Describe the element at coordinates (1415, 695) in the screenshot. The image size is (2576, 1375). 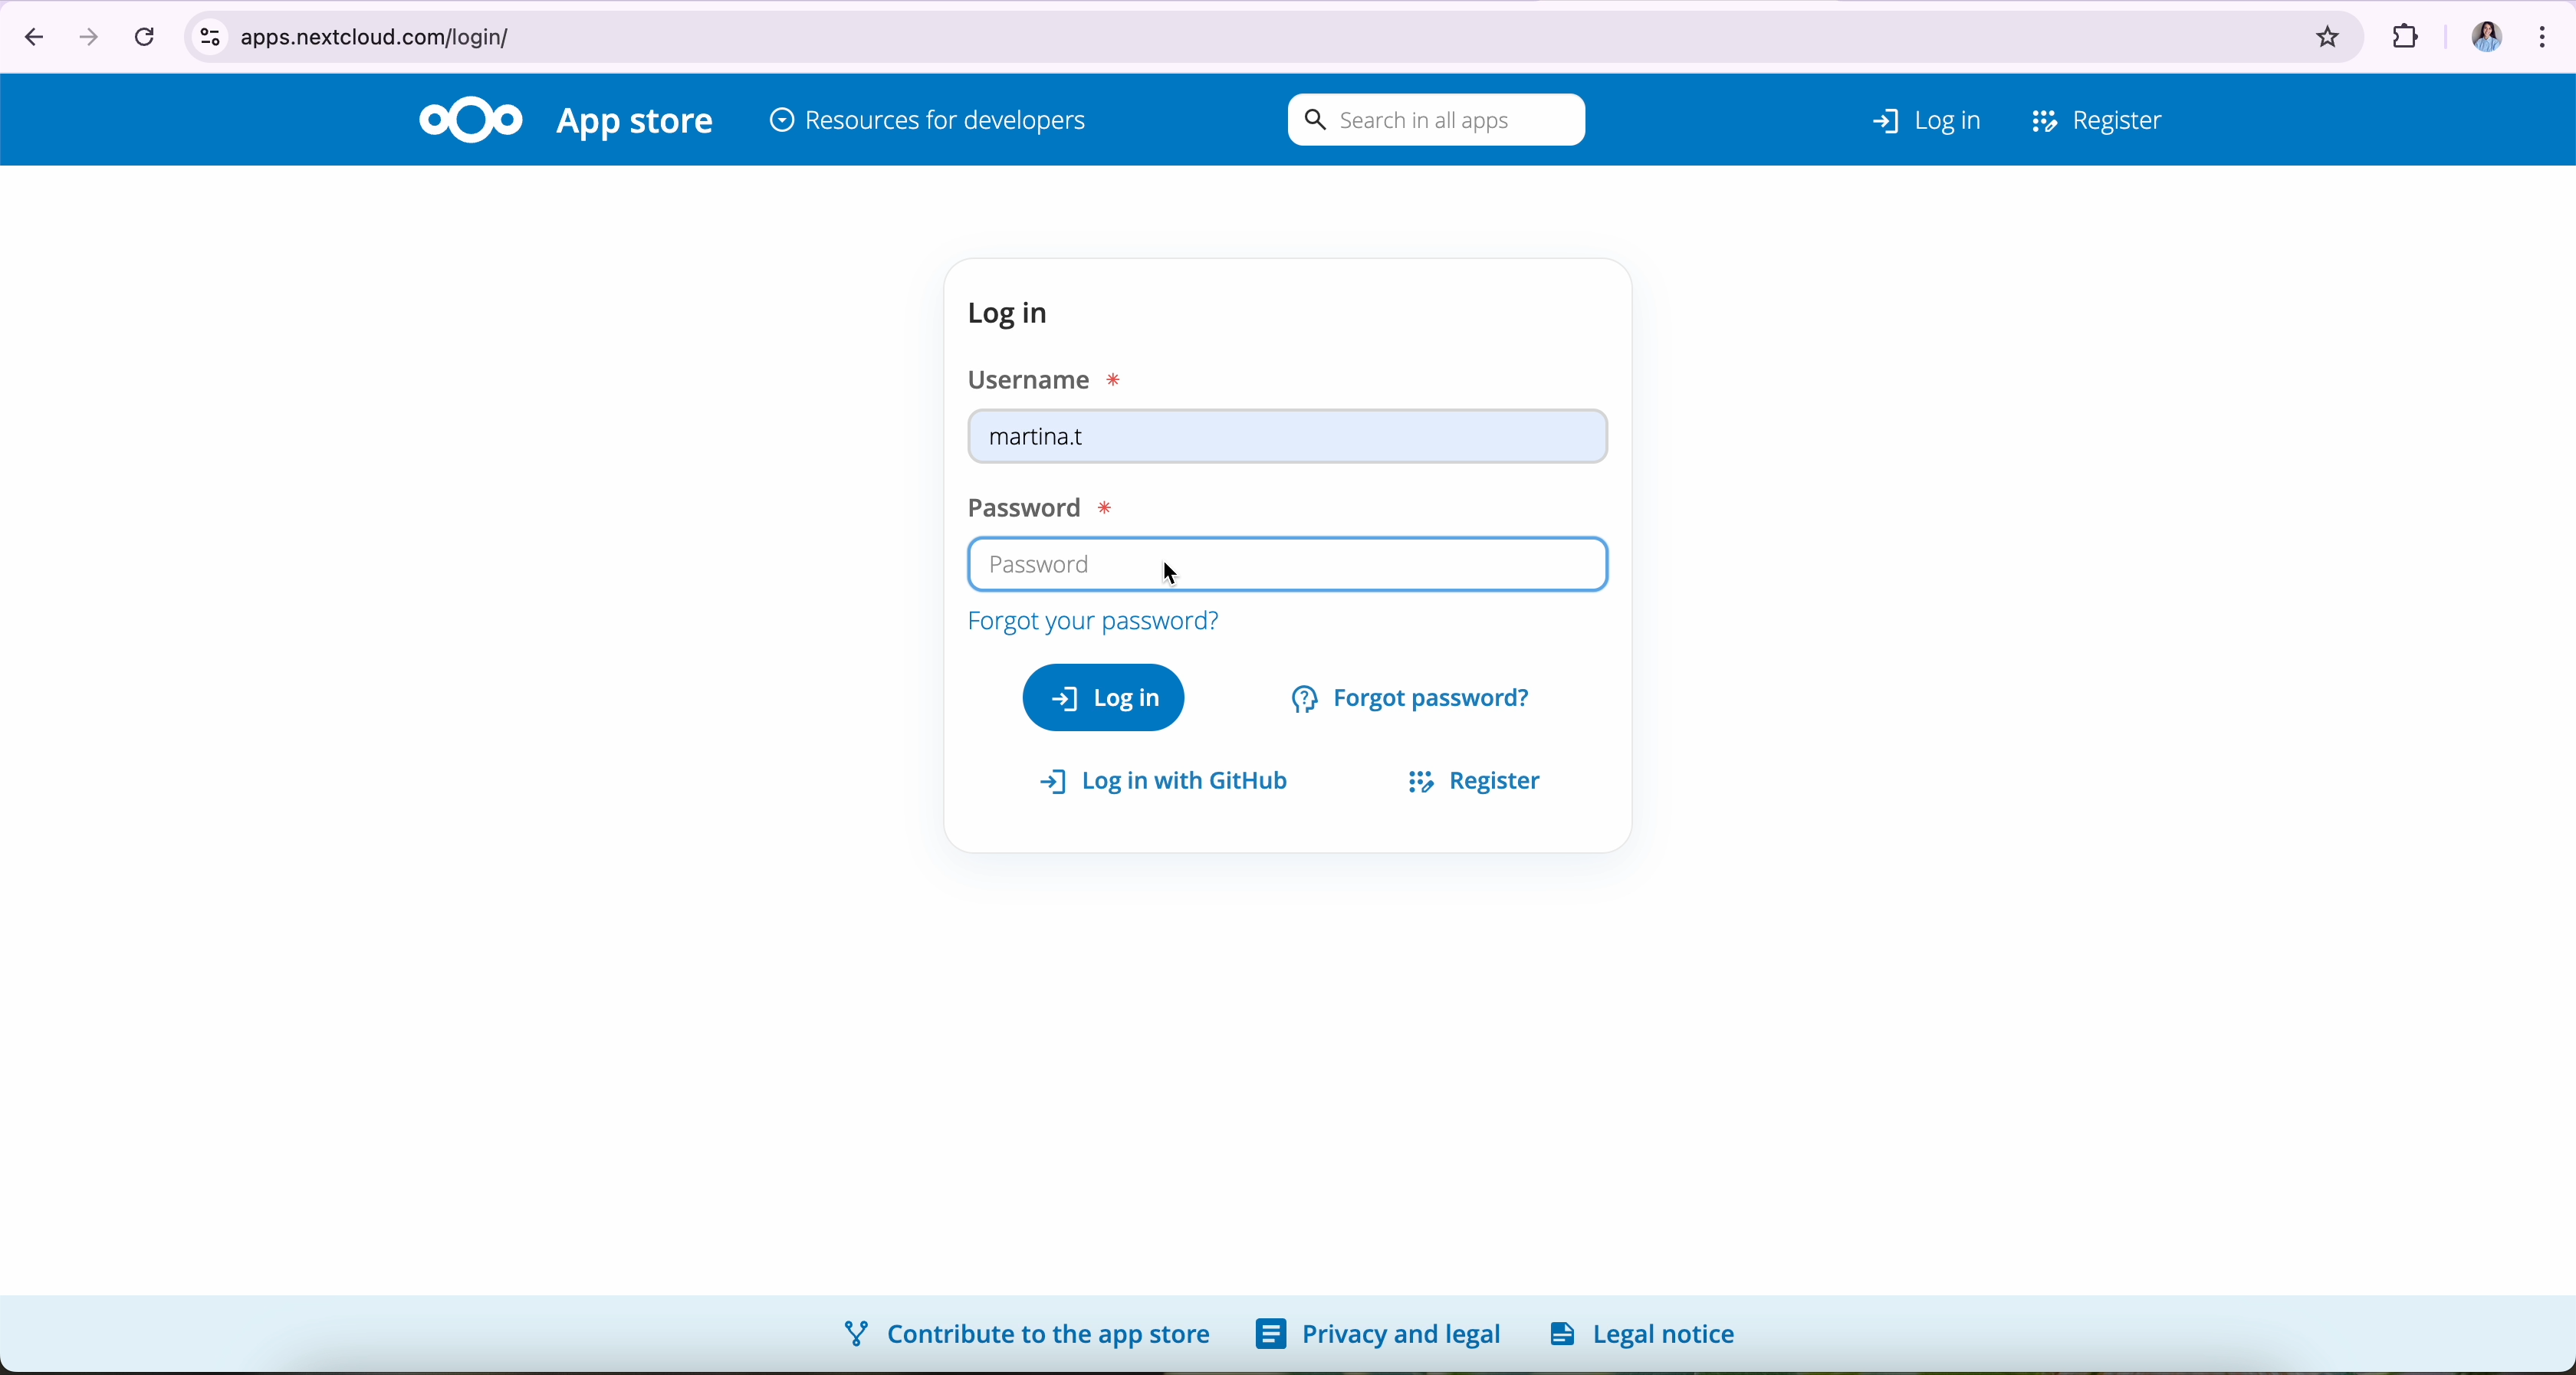
I see `forgot password` at that location.